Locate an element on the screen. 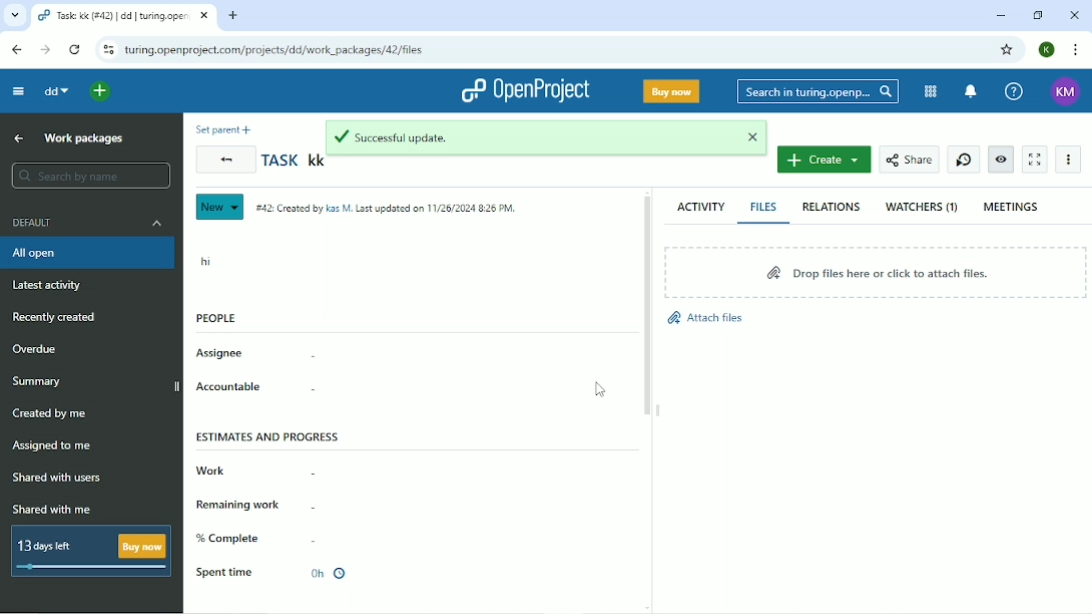  Estimates and progress is located at coordinates (267, 435).